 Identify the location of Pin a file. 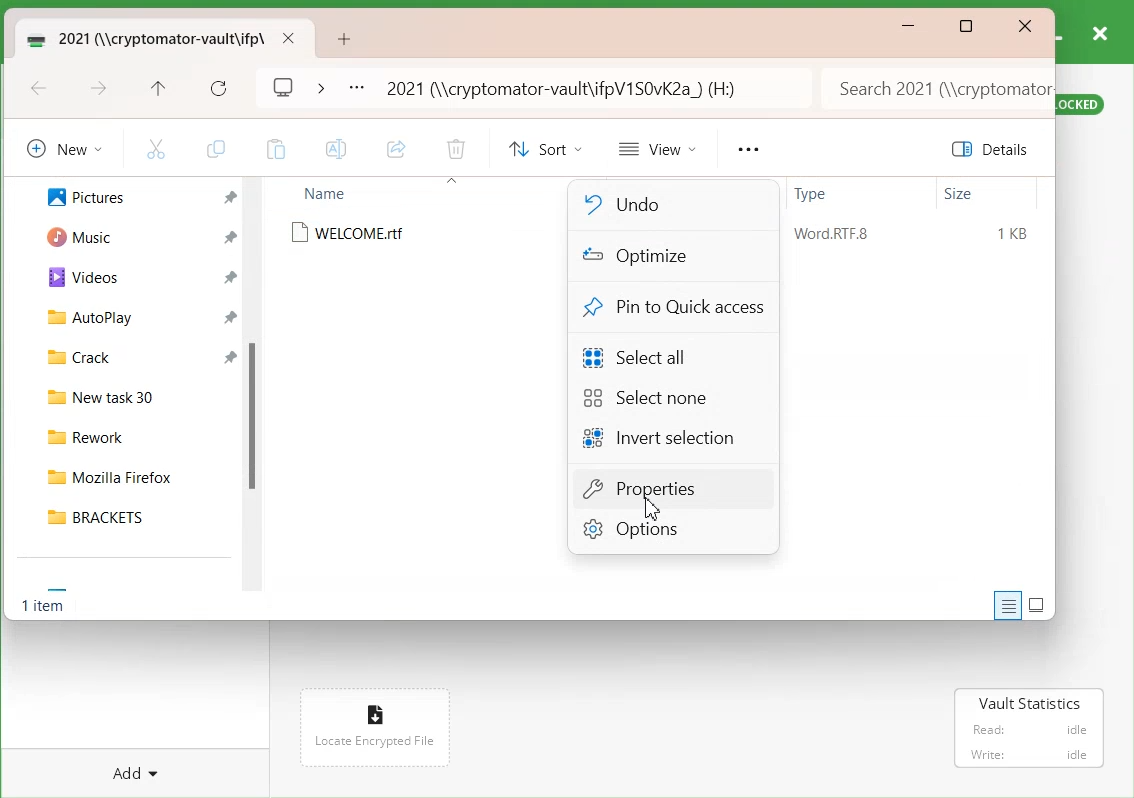
(231, 355).